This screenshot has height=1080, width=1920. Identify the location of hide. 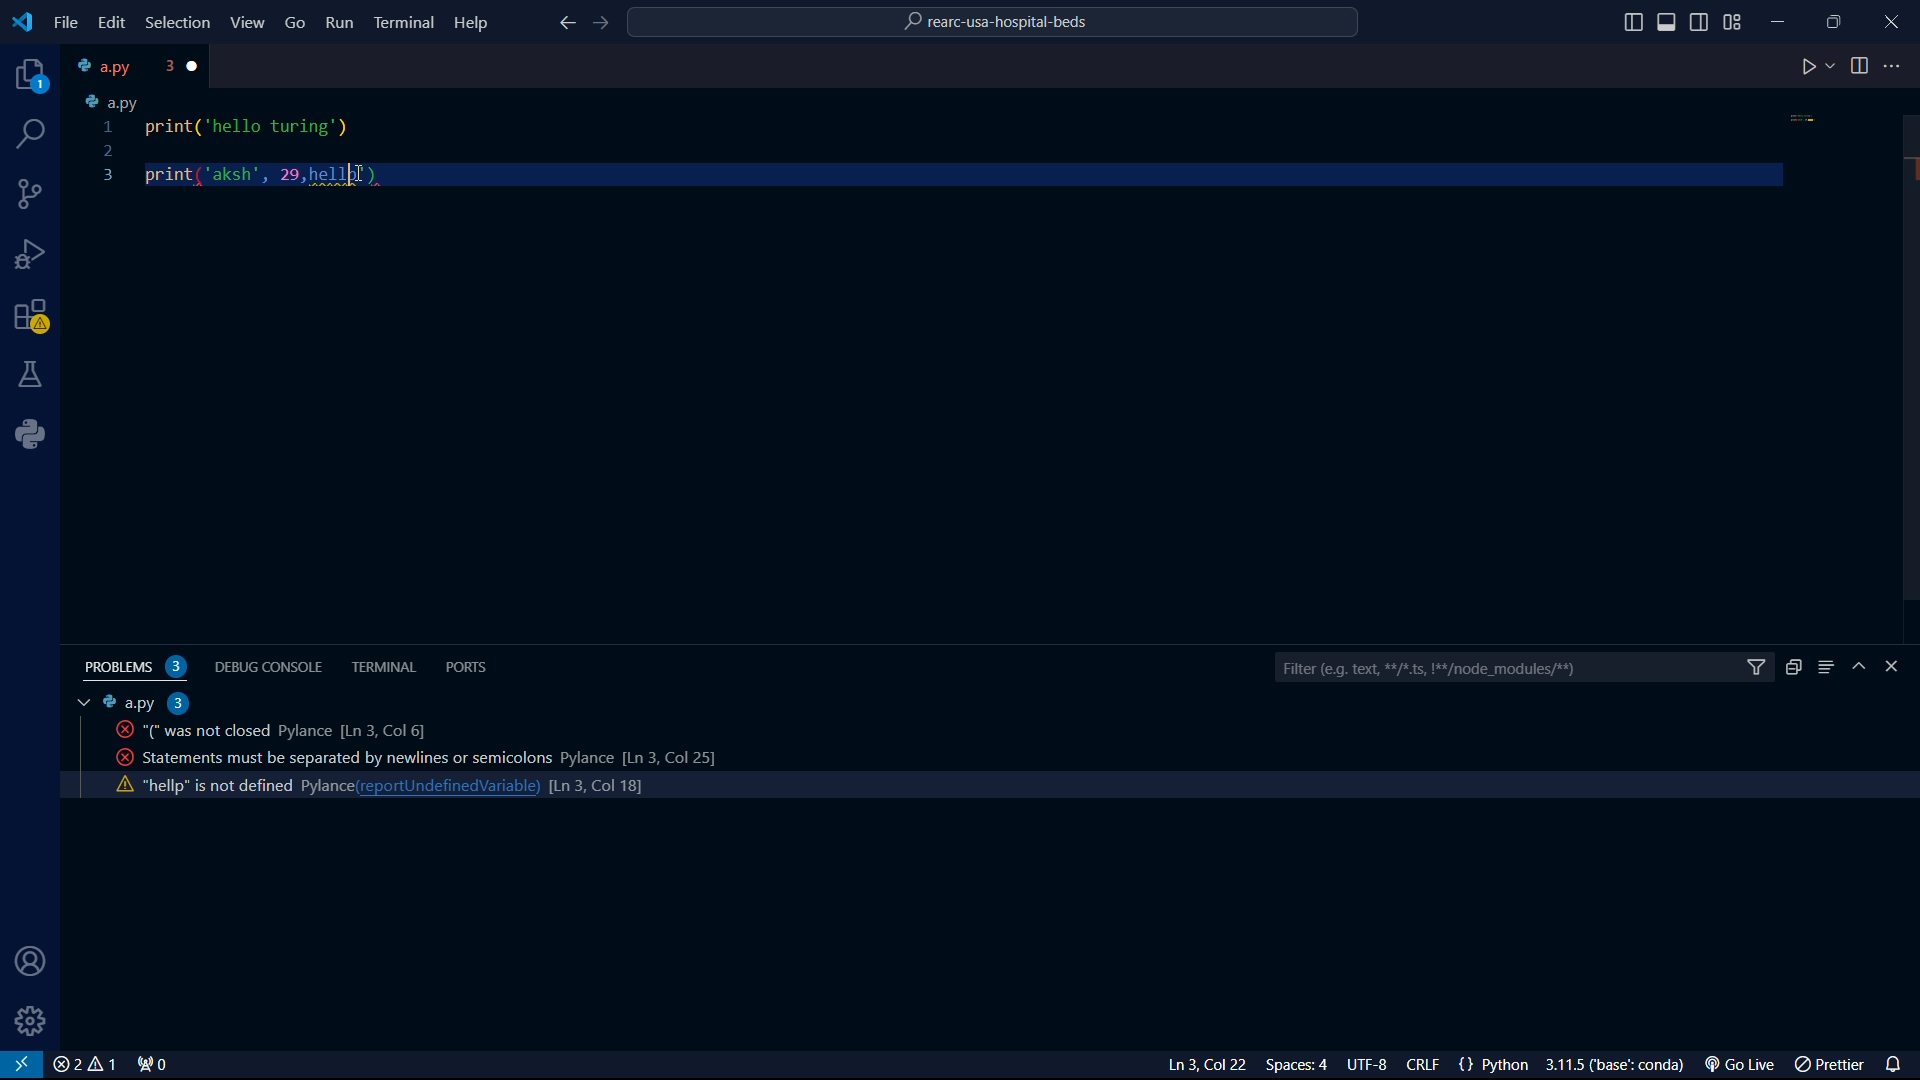
(1862, 668).